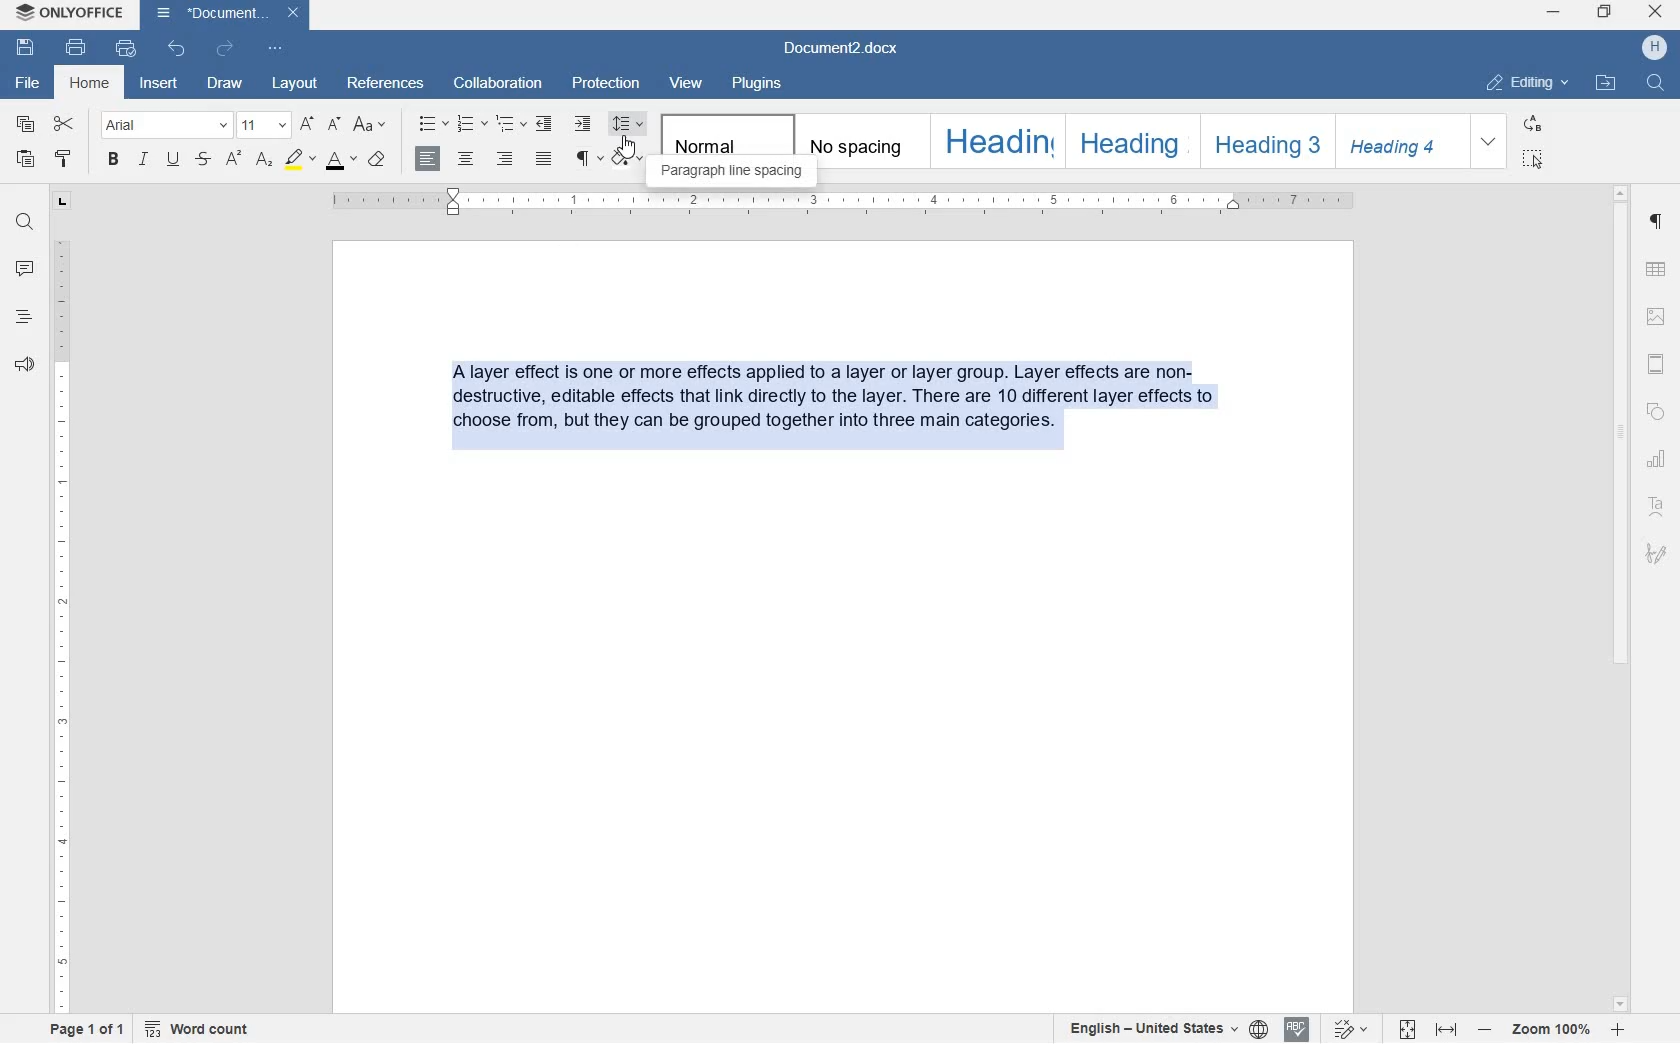 The width and height of the screenshot is (1680, 1044). Describe the element at coordinates (225, 84) in the screenshot. I see `draw` at that location.